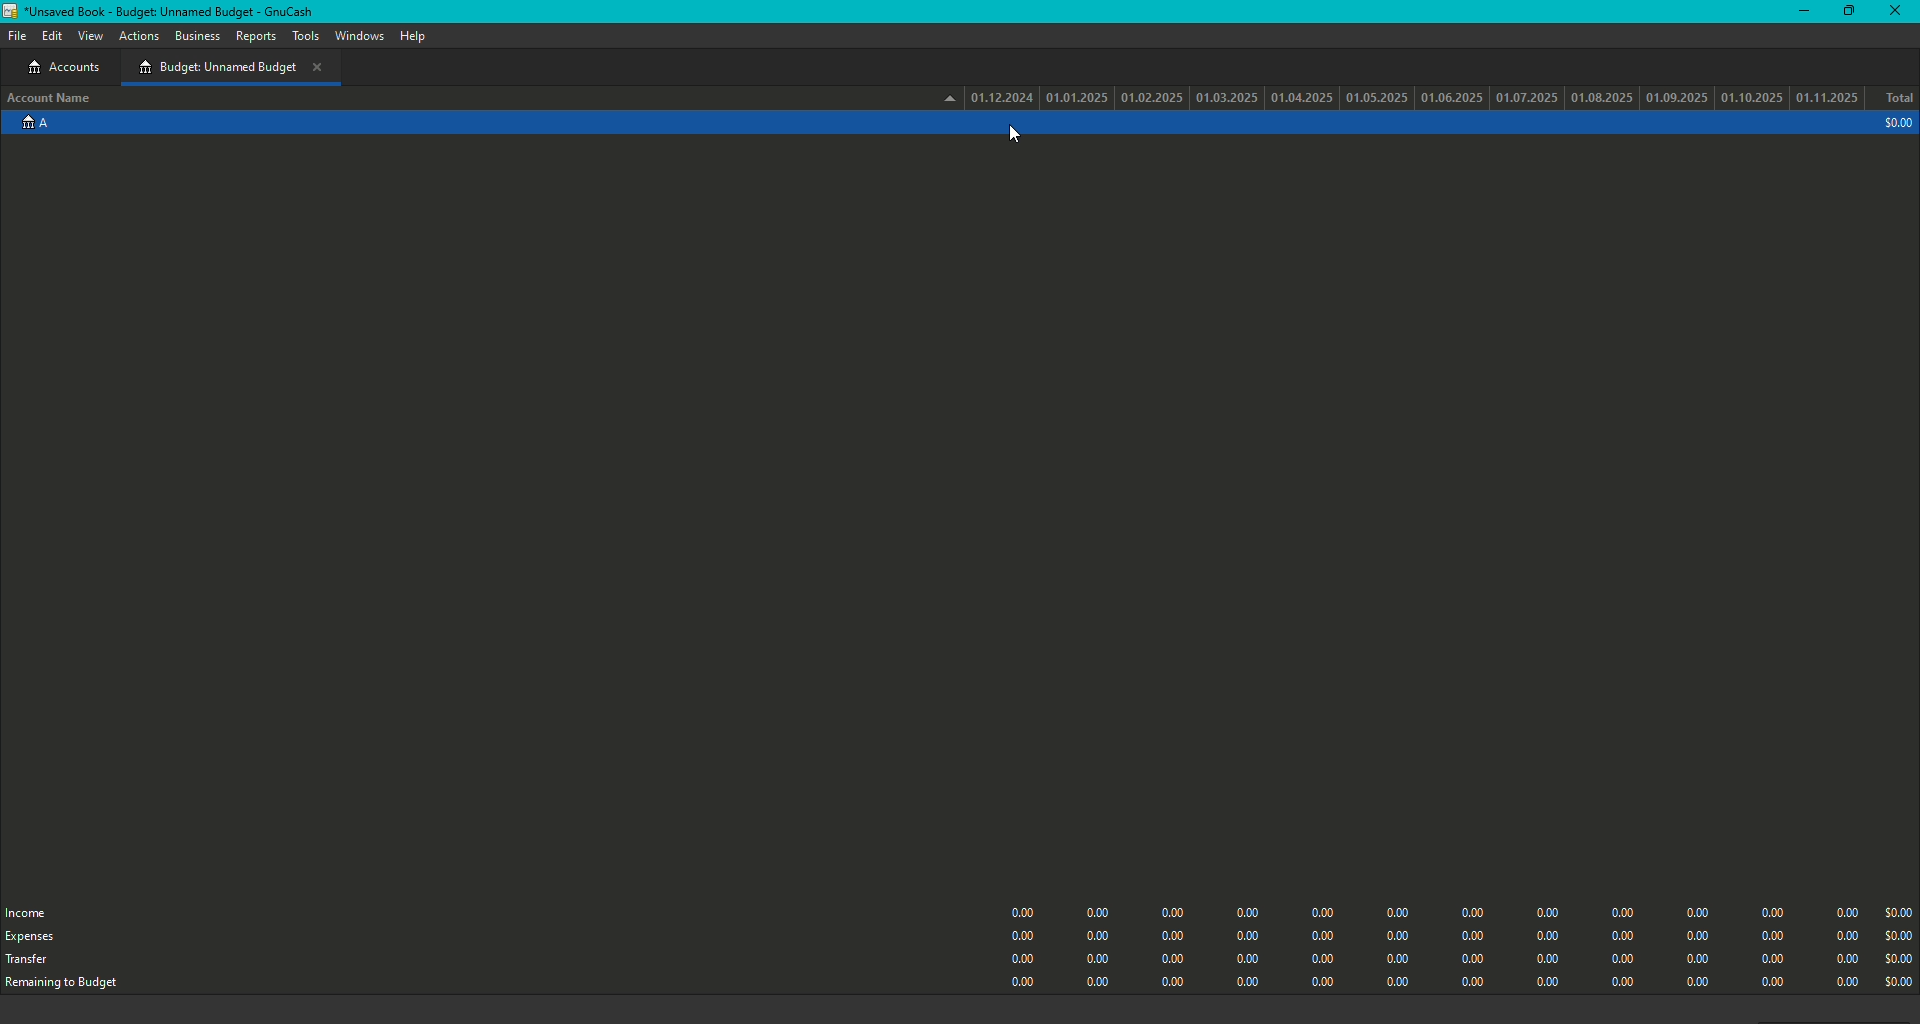 The width and height of the screenshot is (1920, 1024). I want to click on Expenses, so click(31, 937).